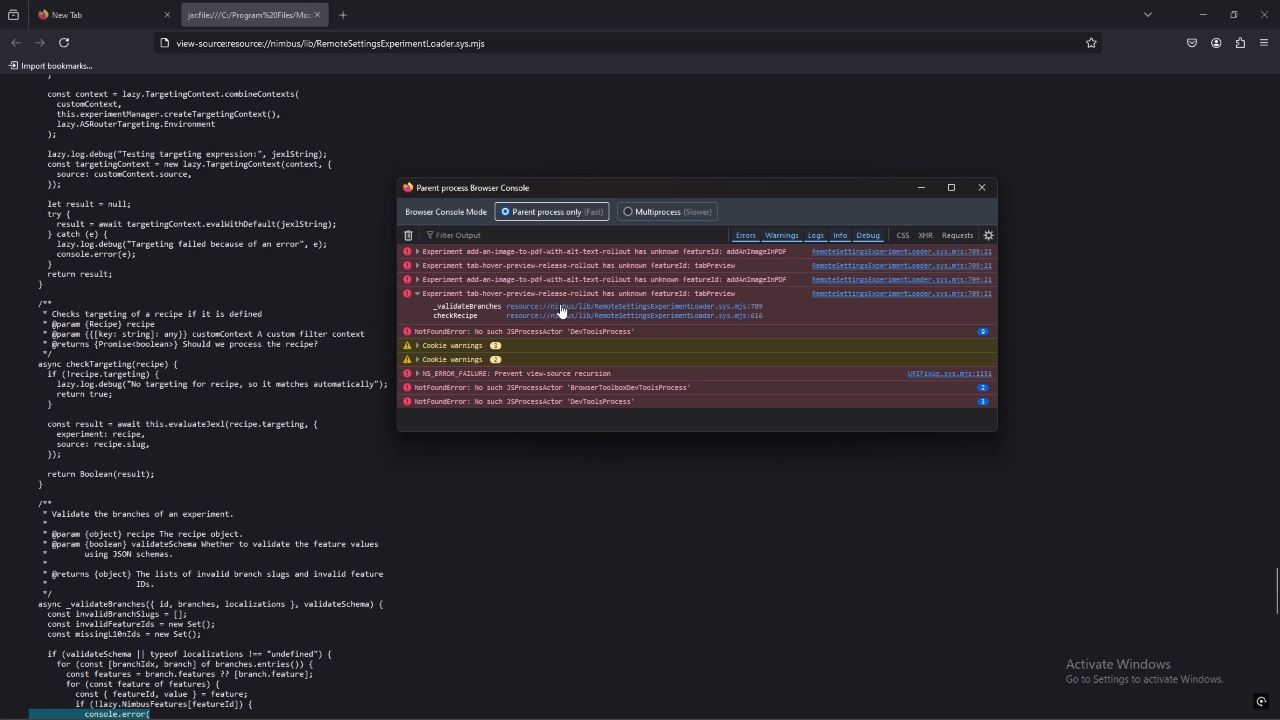  Describe the element at coordinates (39, 44) in the screenshot. I see `forward` at that location.